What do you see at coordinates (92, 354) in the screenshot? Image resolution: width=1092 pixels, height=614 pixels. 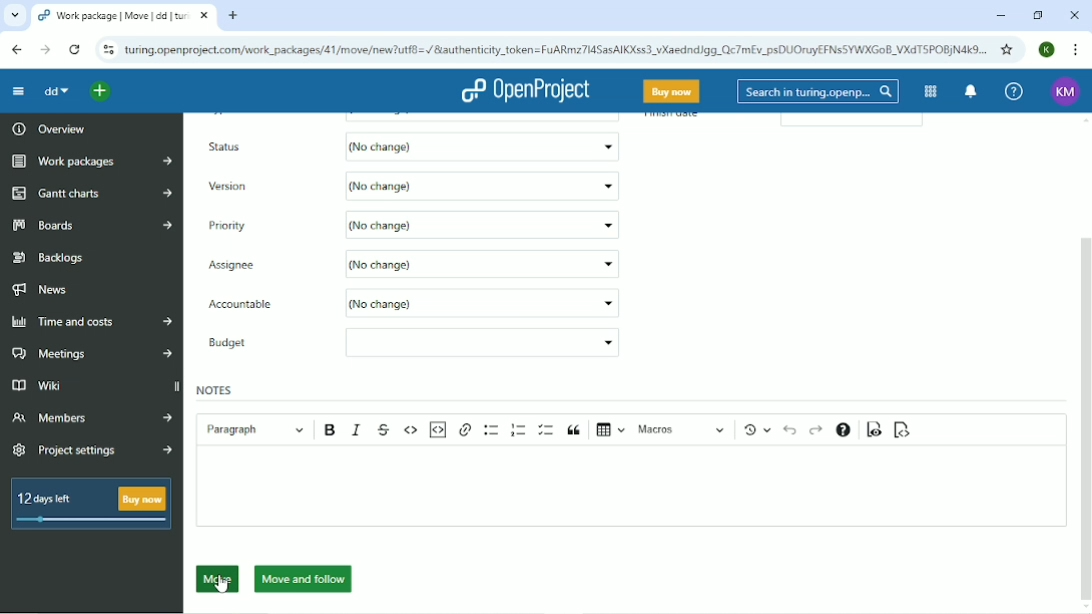 I see `Meetings` at bounding box center [92, 354].